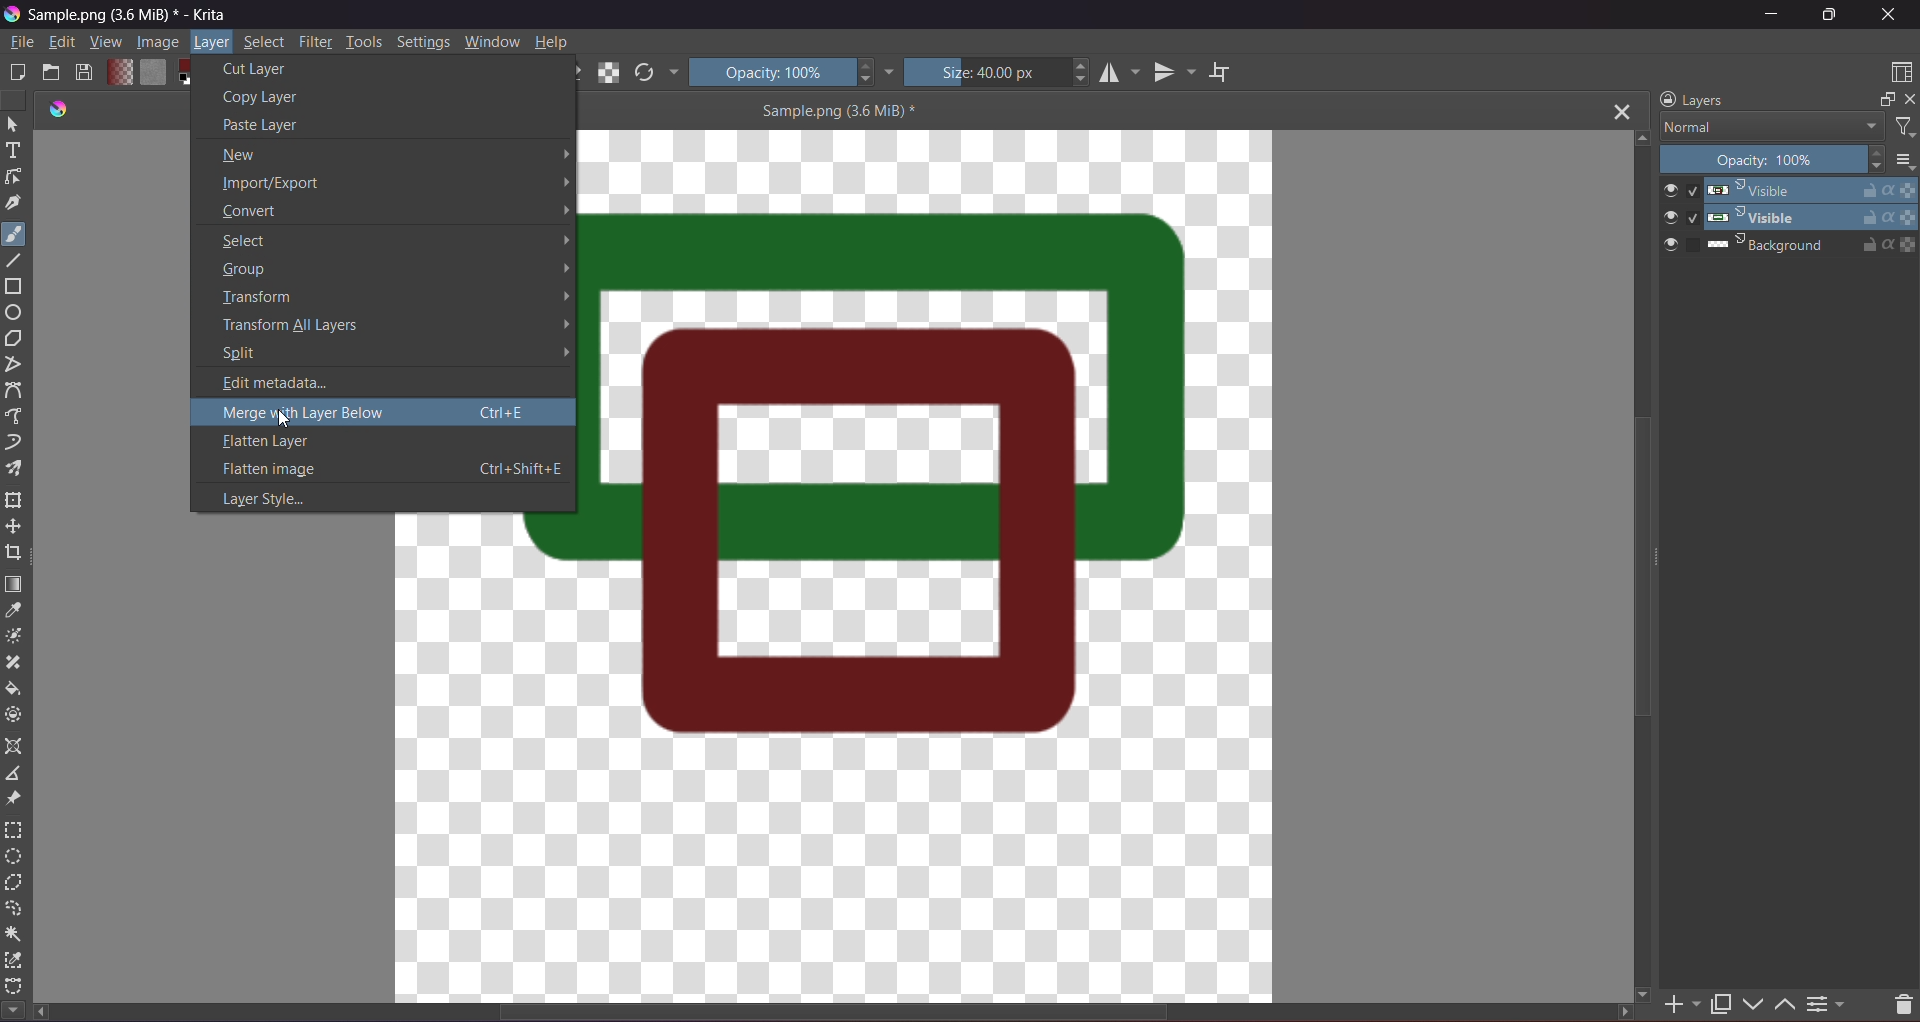 The image size is (1920, 1022). What do you see at coordinates (130, 19) in the screenshot?
I see `Sample.png (3.6 MB)* - Krita` at bounding box center [130, 19].